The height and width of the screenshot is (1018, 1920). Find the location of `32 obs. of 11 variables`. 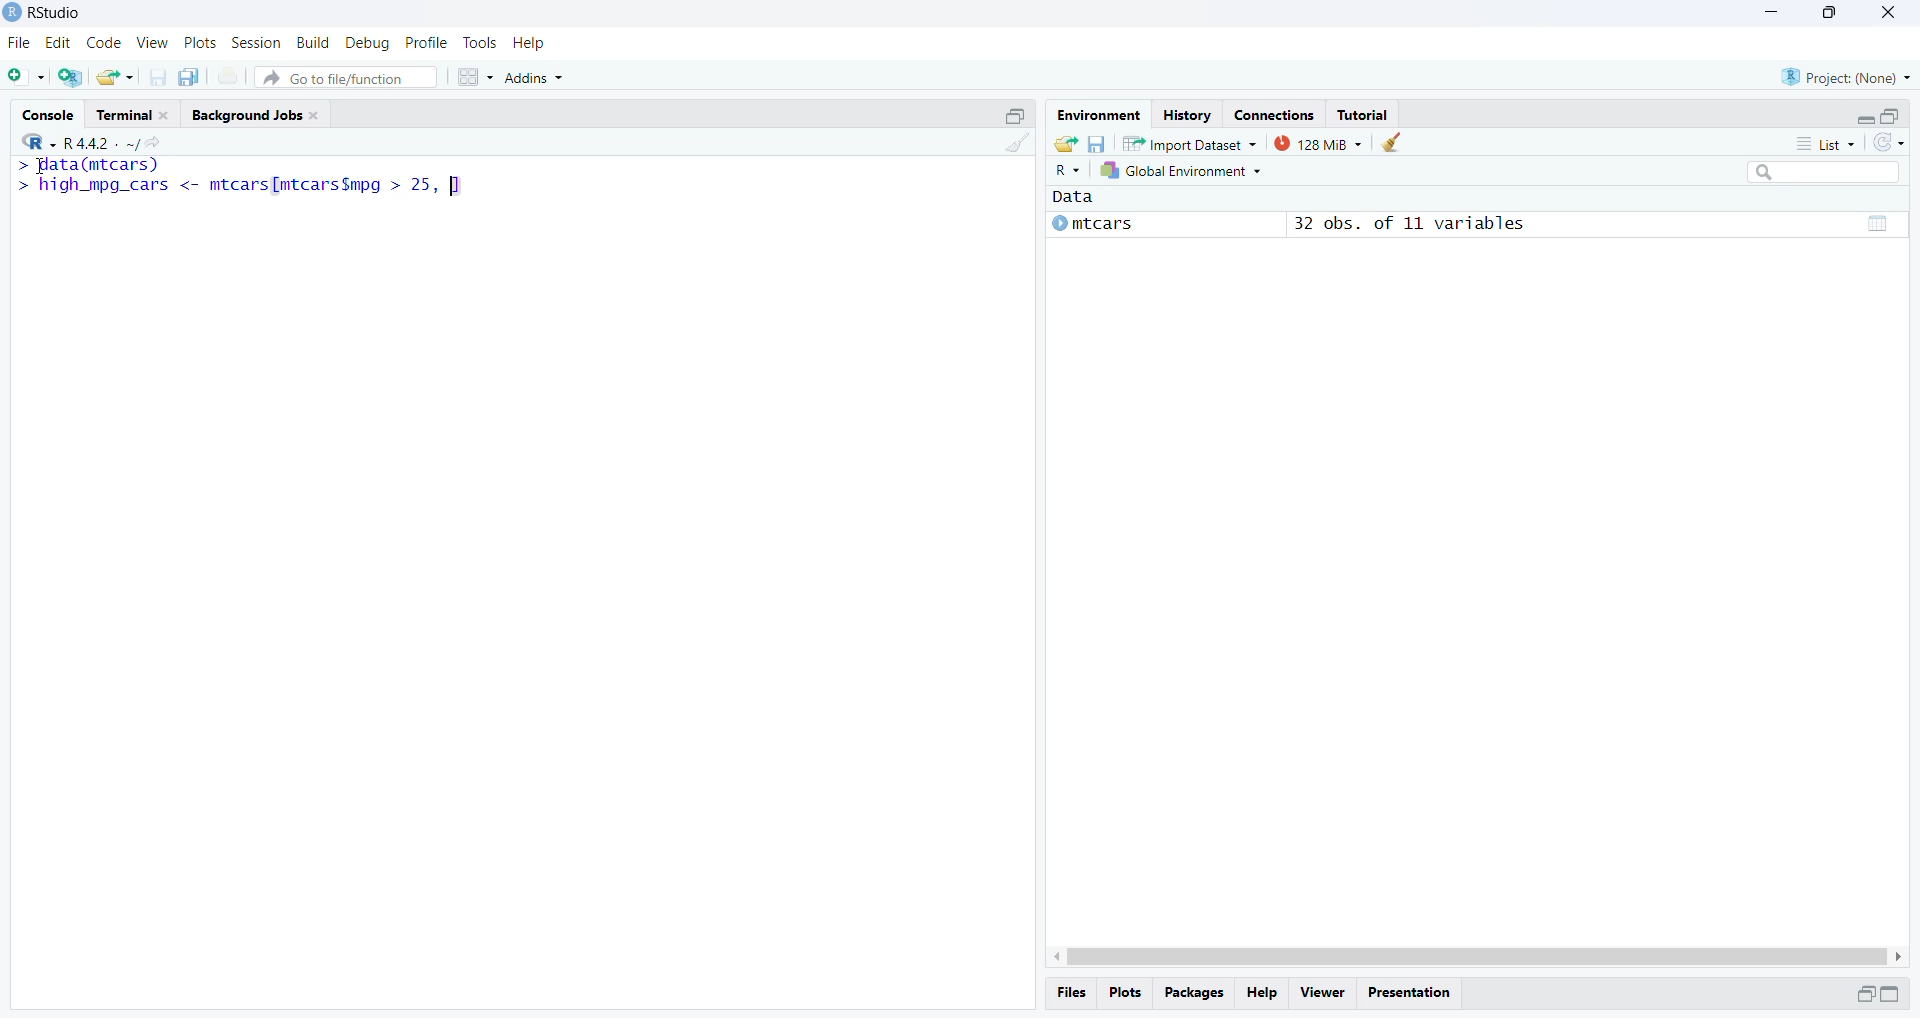

32 obs. of 11 variables is located at coordinates (1412, 224).